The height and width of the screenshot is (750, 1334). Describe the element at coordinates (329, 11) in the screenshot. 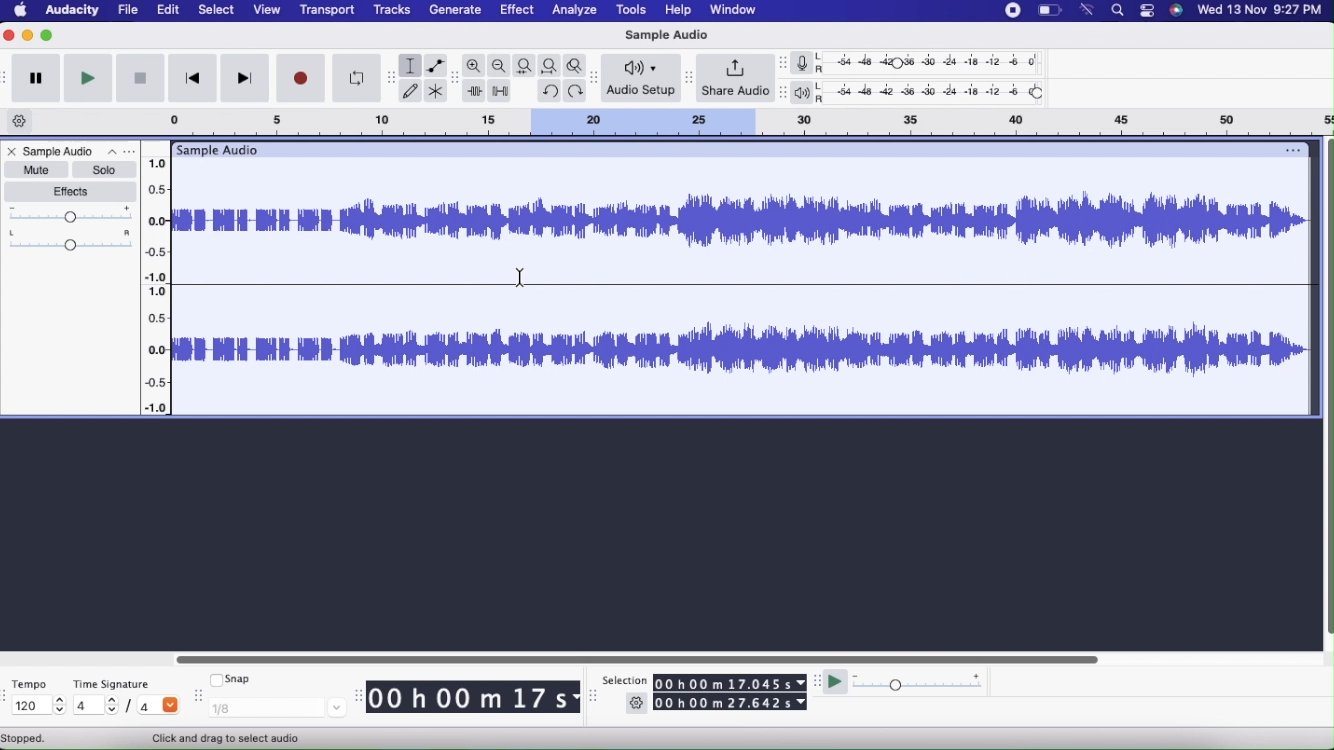

I see `transport` at that location.